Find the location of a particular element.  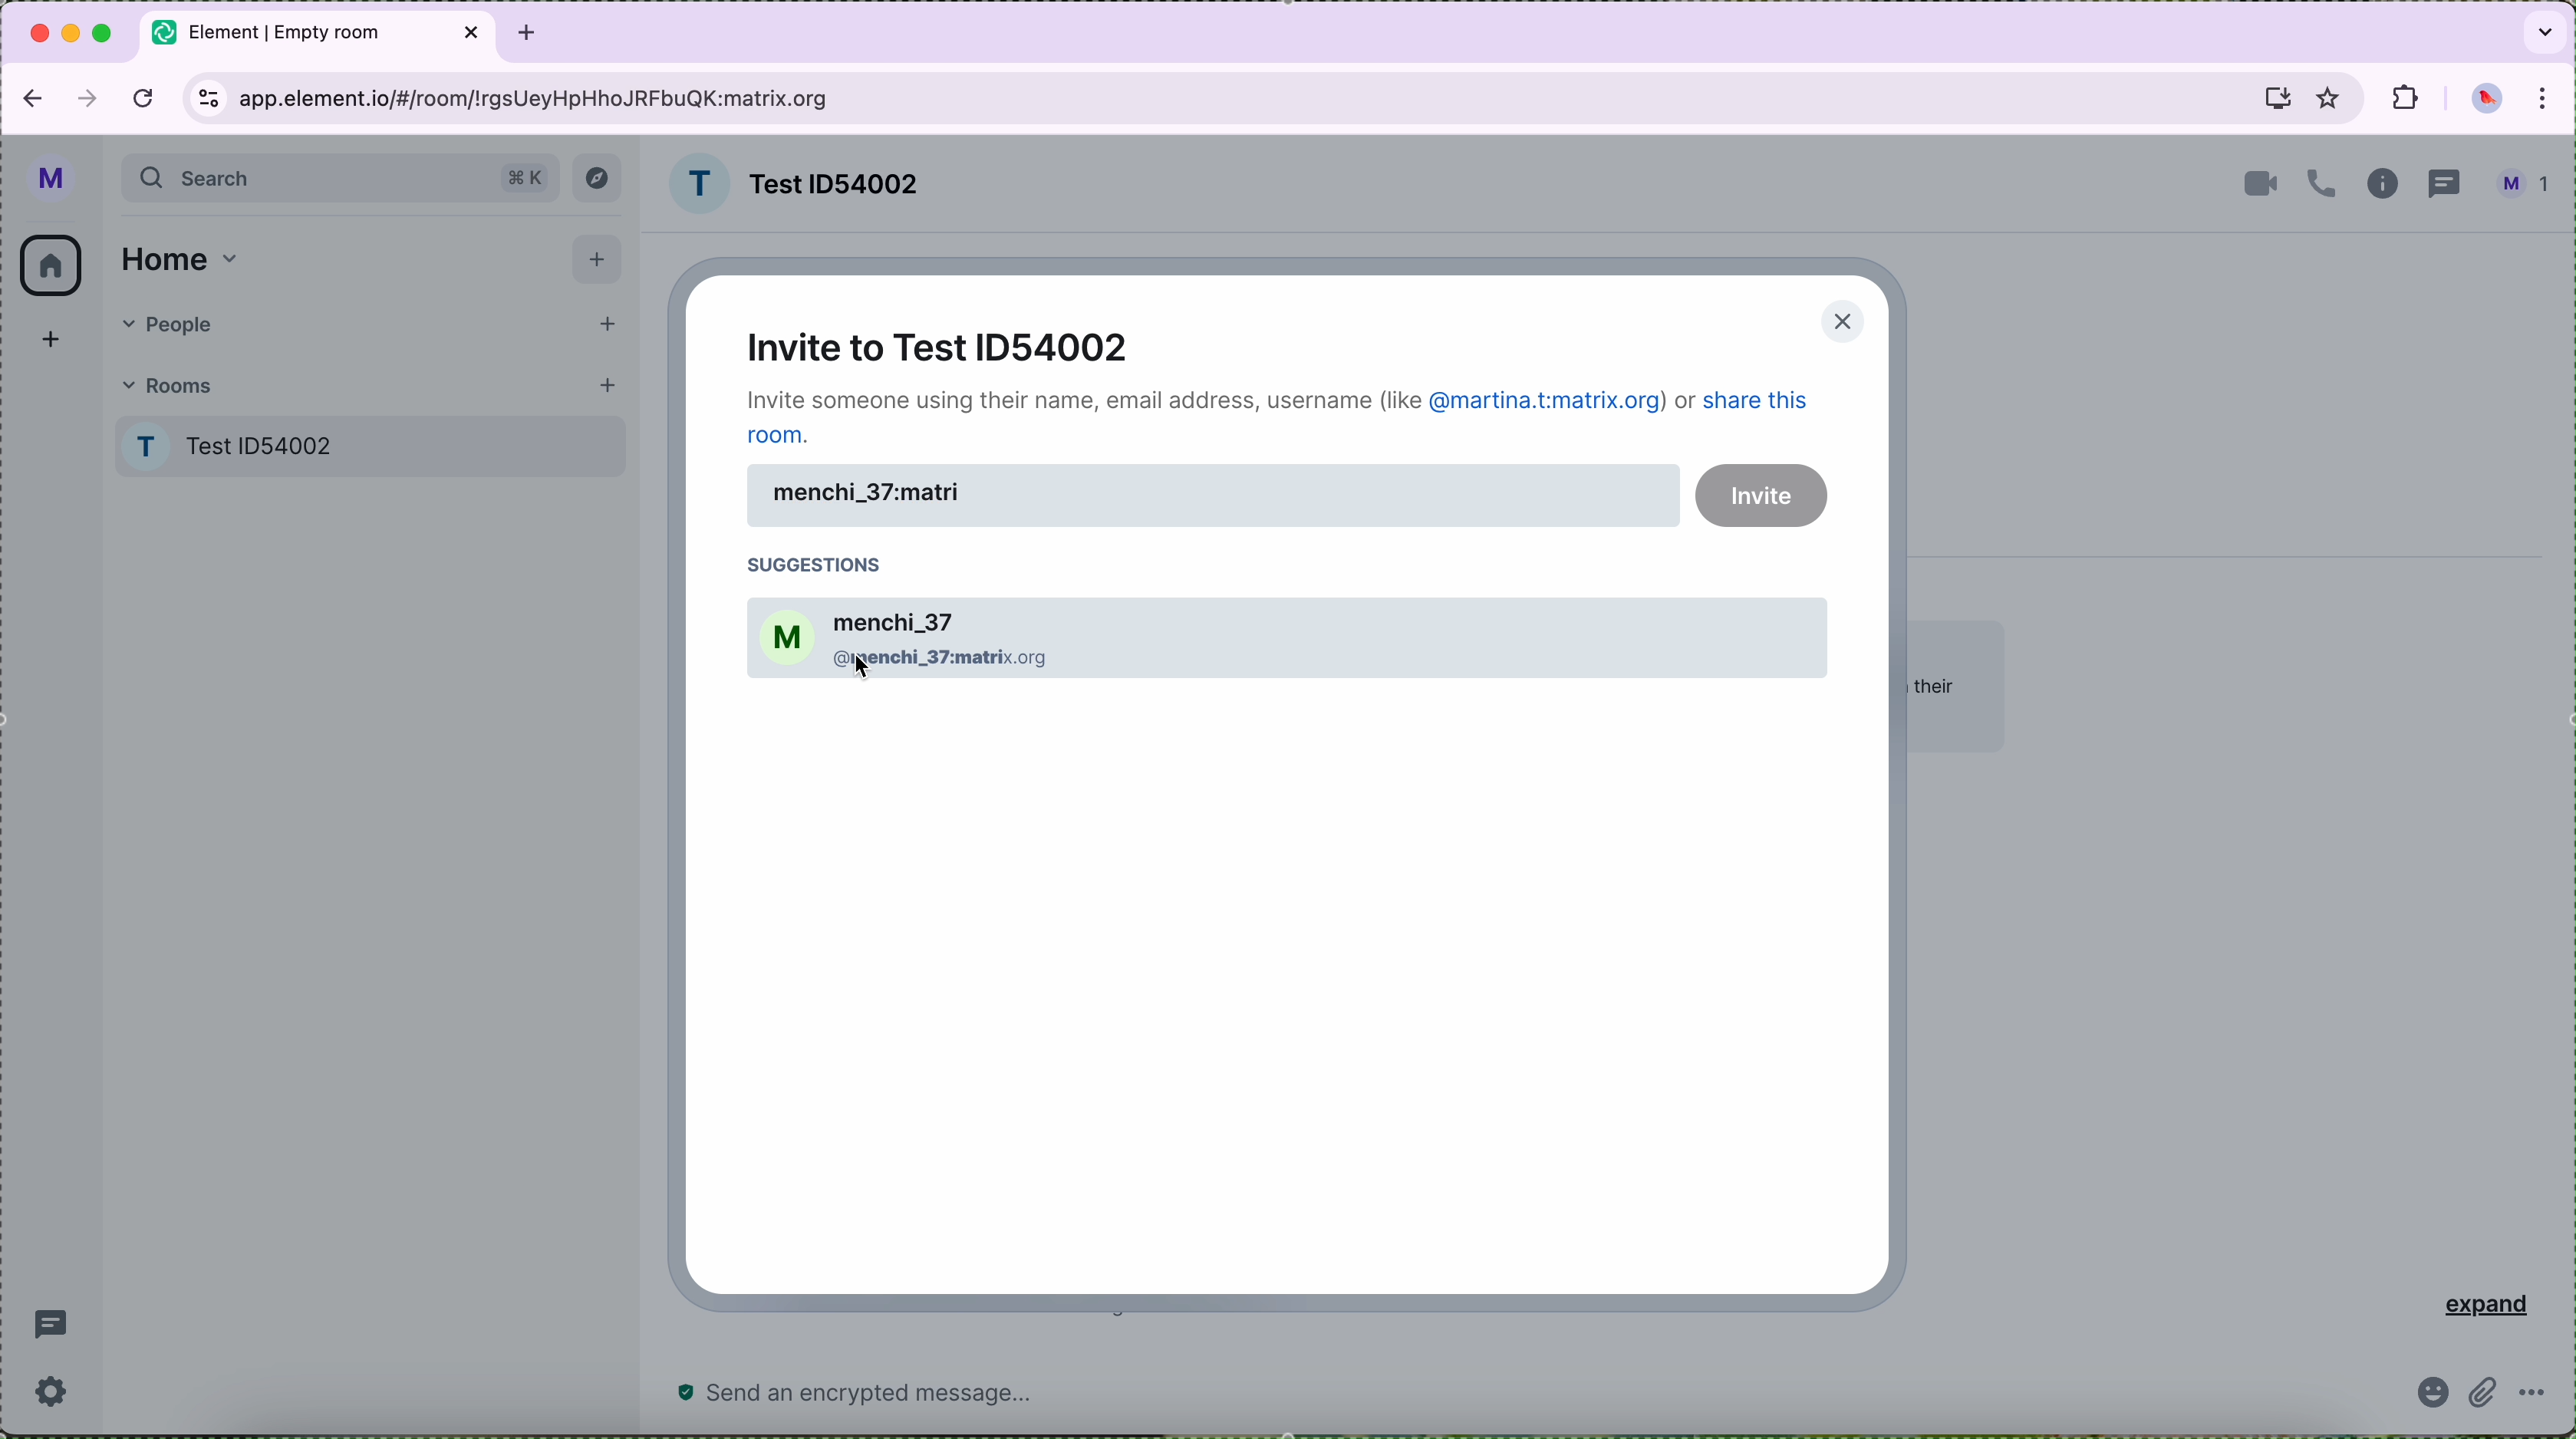

Test room is located at coordinates (375, 443).